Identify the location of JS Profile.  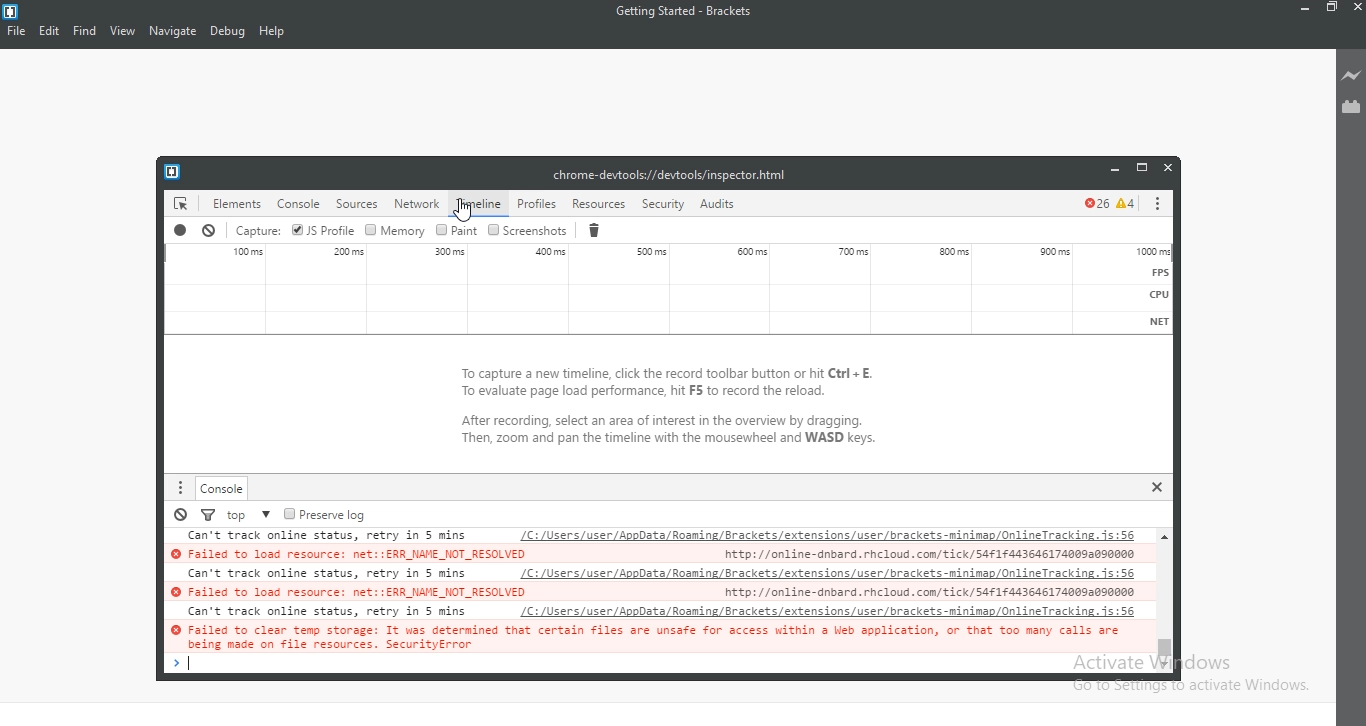
(323, 230).